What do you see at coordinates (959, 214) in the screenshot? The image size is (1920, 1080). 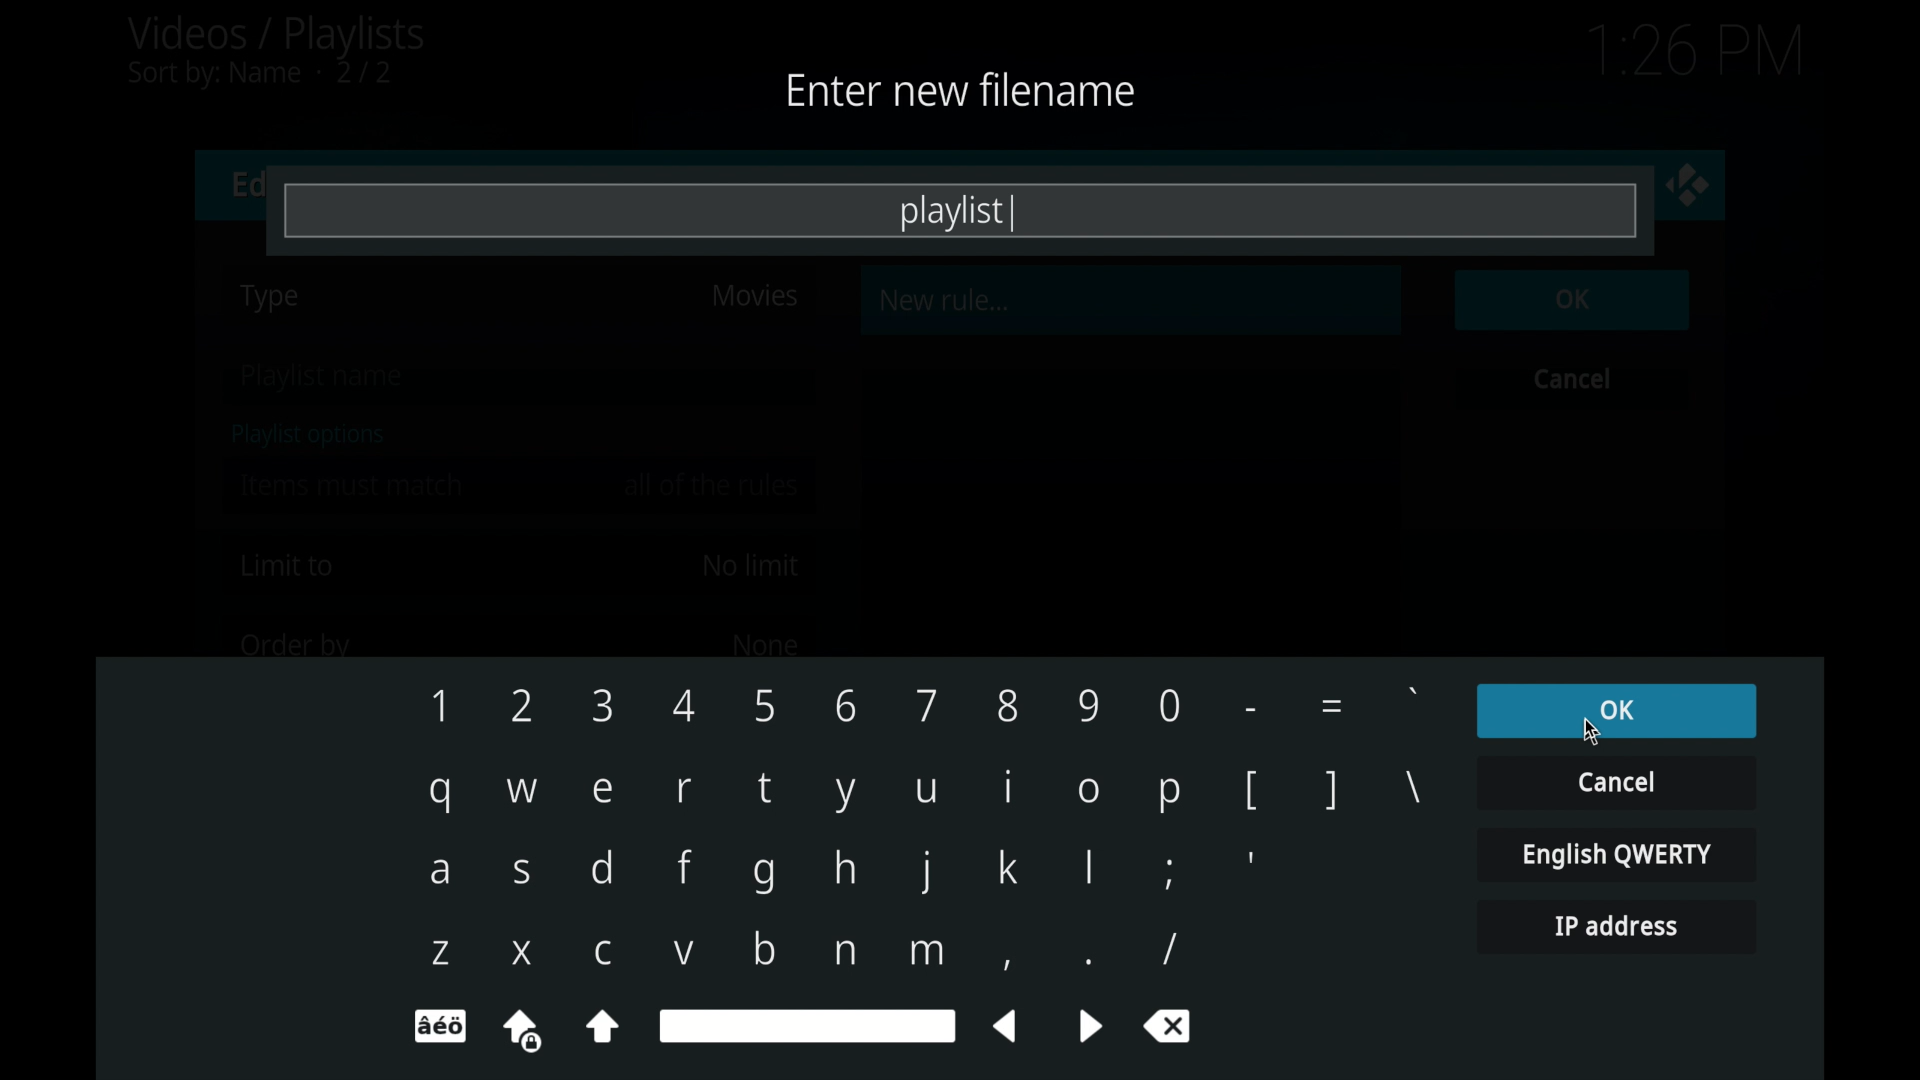 I see `playlist` at bounding box center [959, 214].